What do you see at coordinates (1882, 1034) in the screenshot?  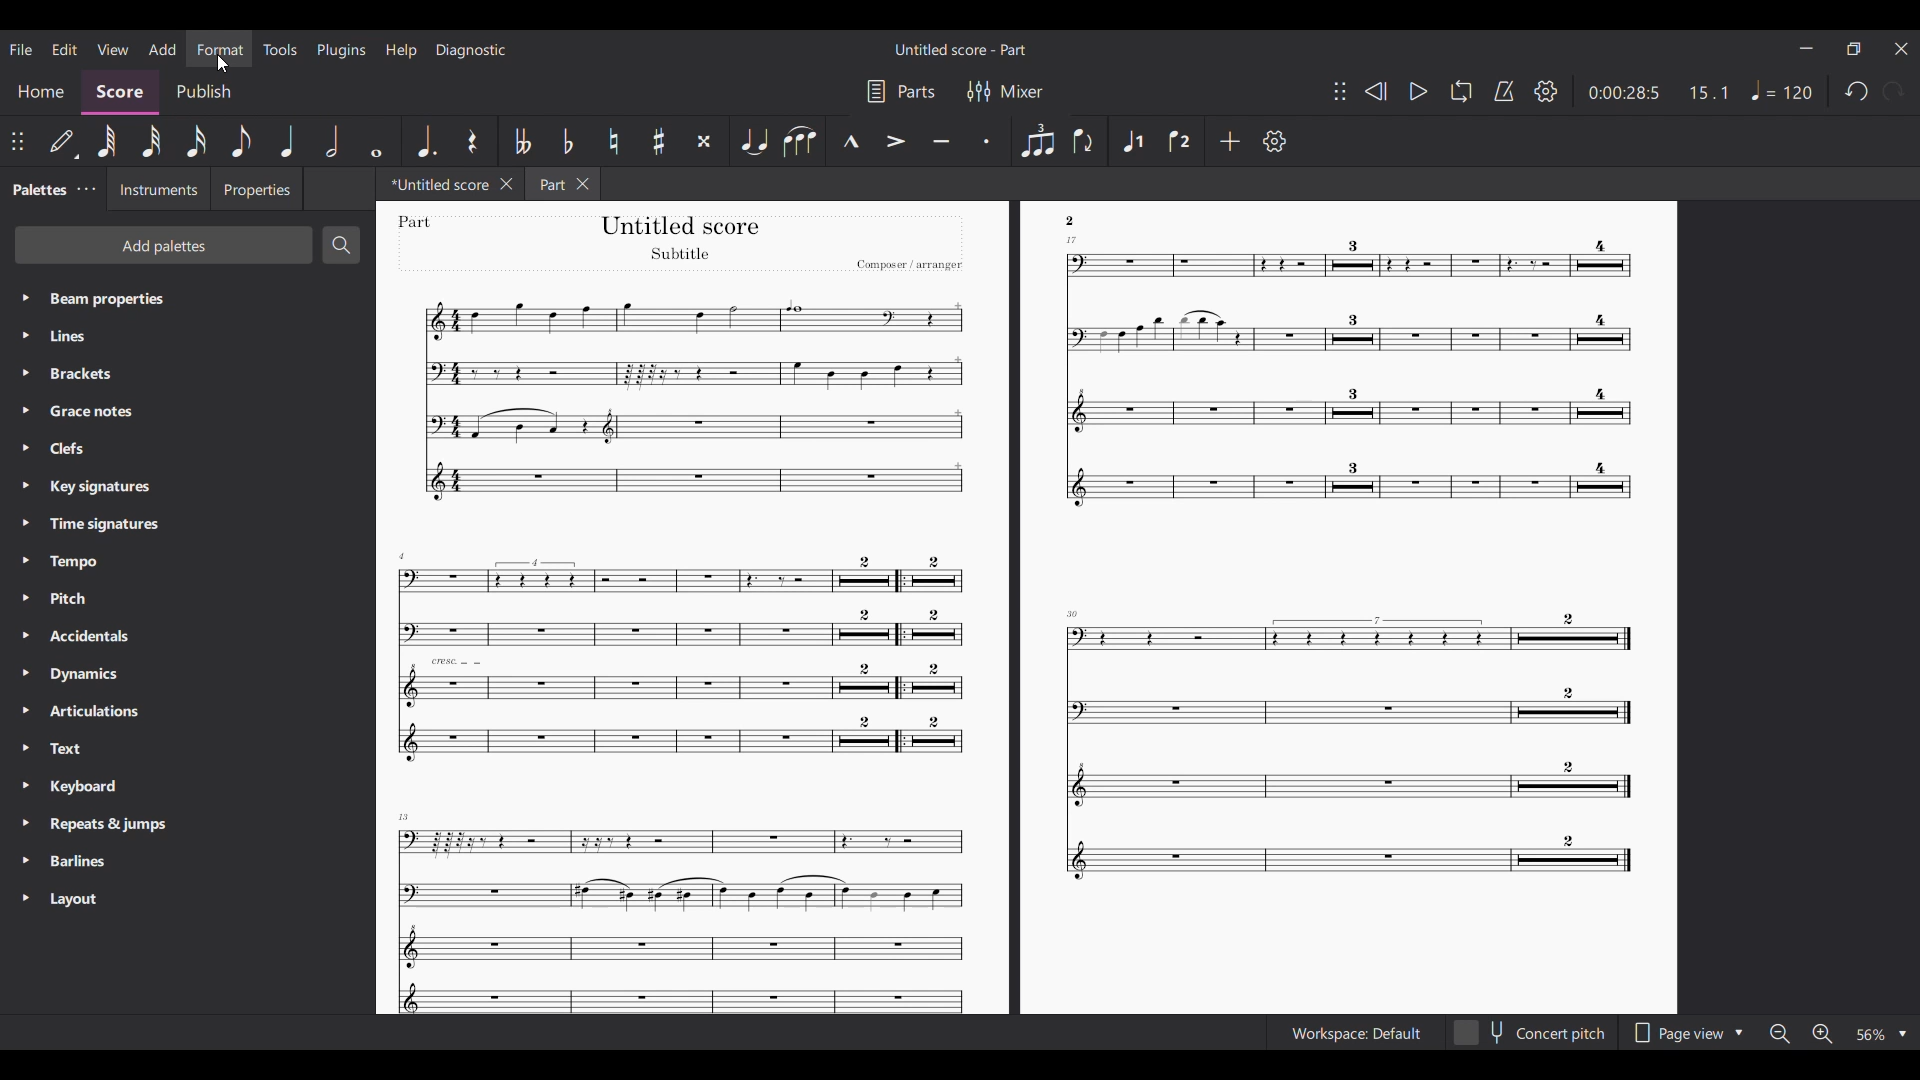 I see `Zoom options` at bounding box center [1882, 1034].